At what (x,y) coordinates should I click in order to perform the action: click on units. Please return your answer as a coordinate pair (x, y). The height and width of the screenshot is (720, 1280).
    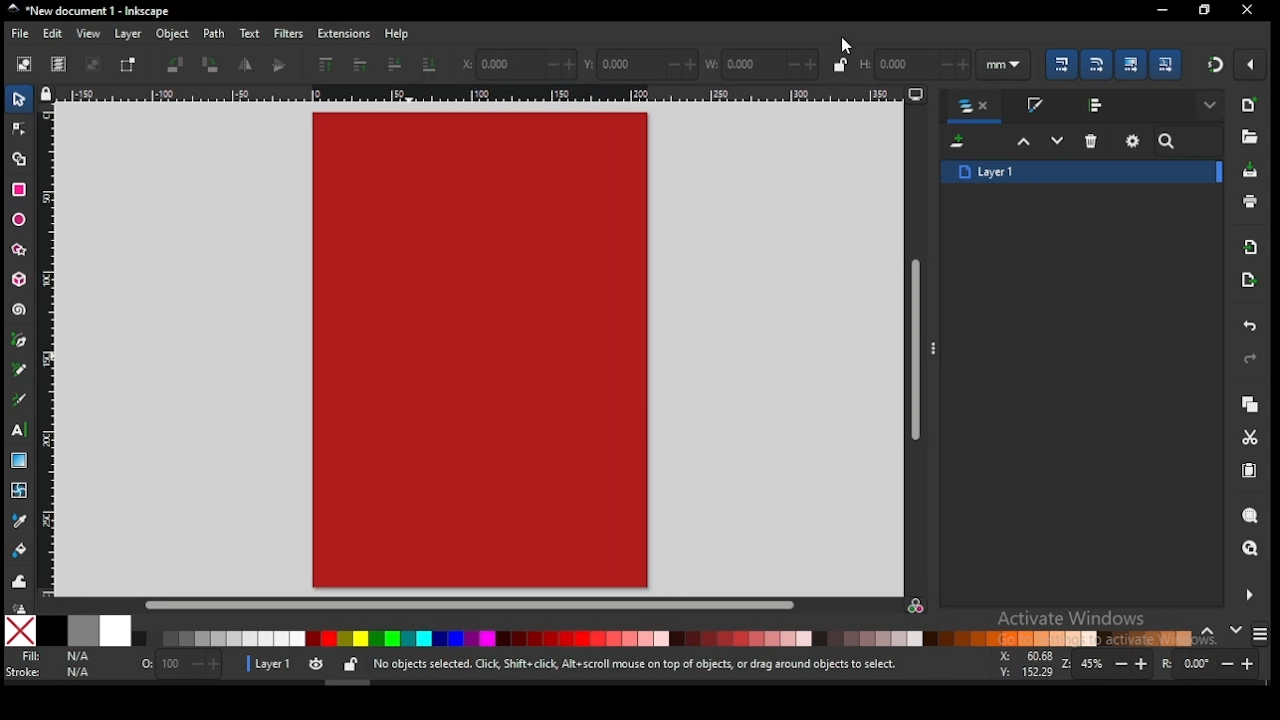
    Looking at the image, I should click on (1004, 65).